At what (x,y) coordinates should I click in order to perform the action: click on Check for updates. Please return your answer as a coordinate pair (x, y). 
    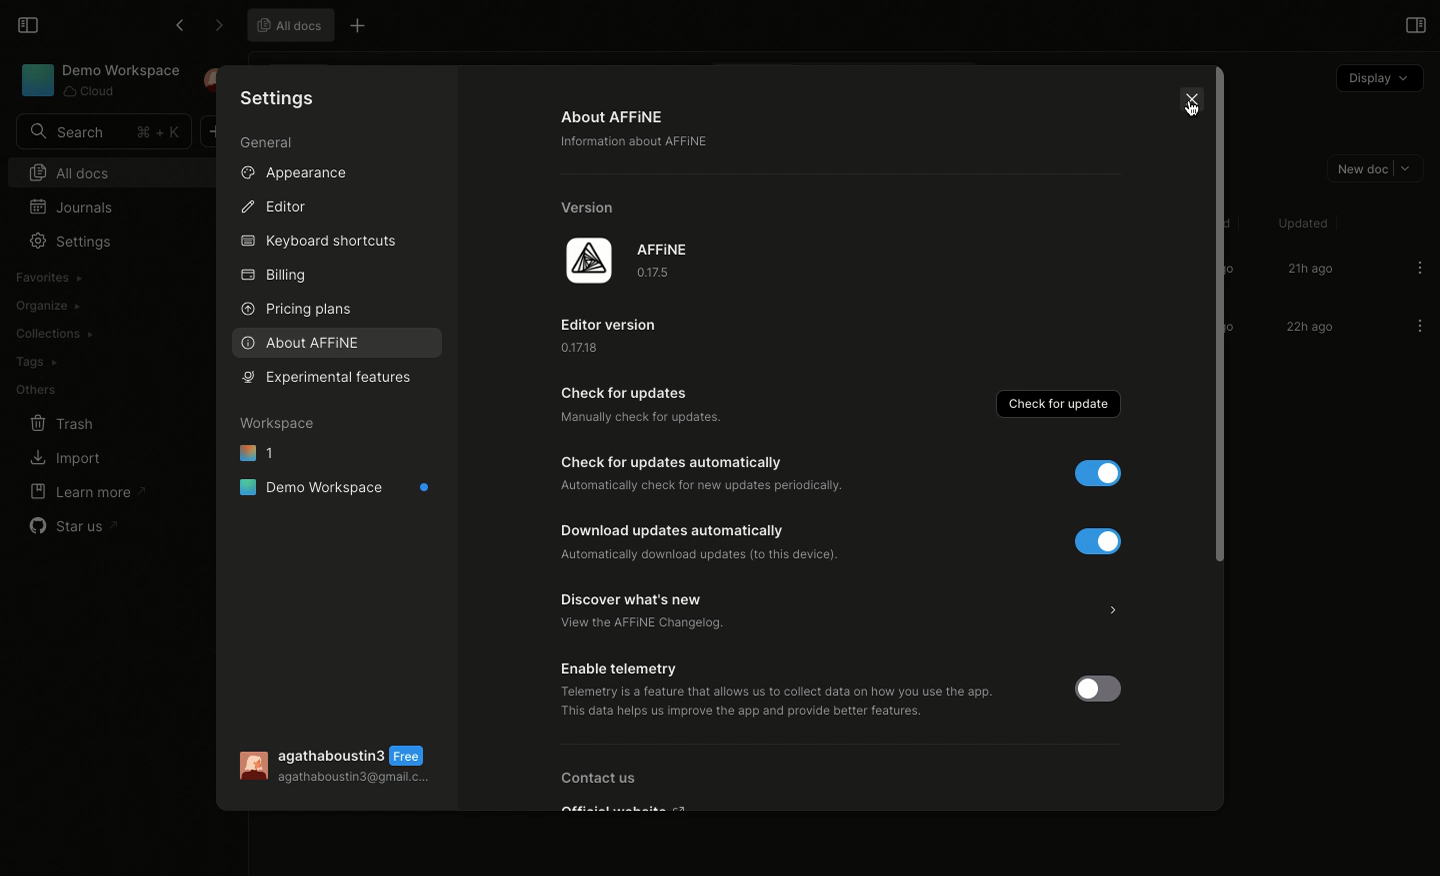
    Looking at the image, I should click on (643, 409).